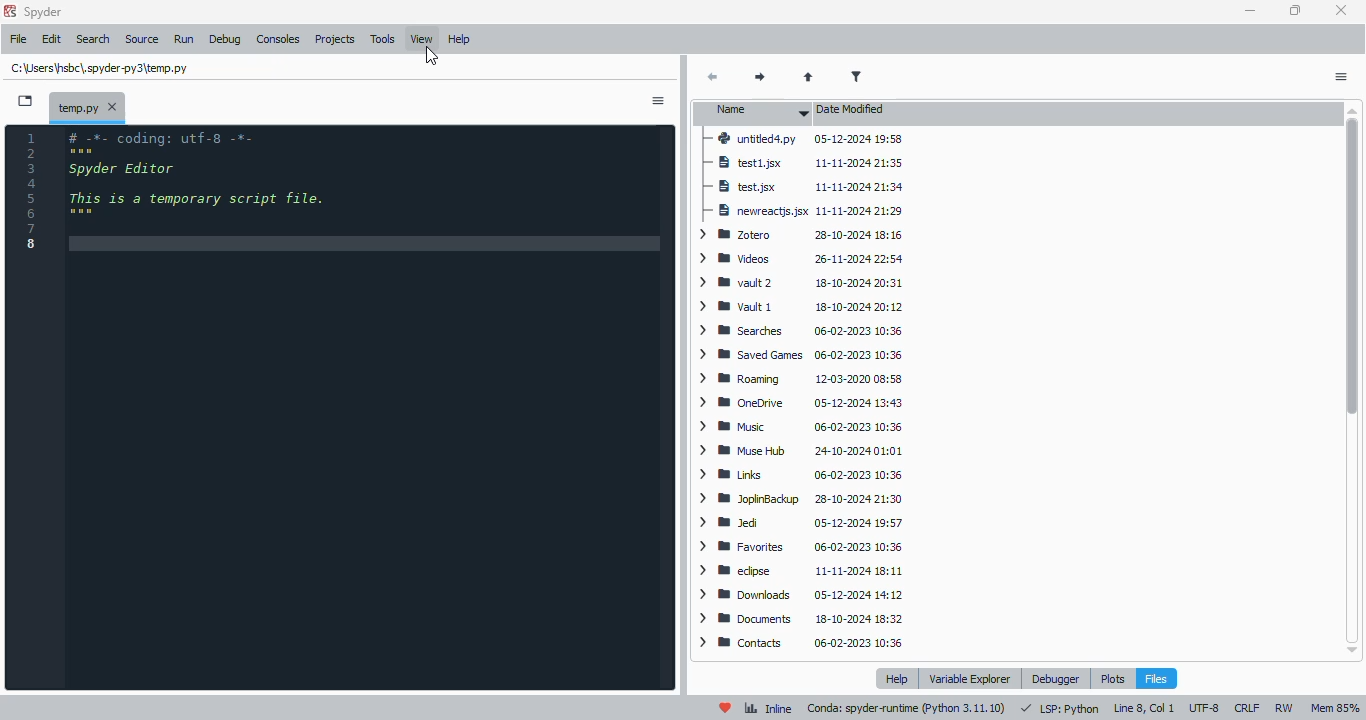 Image resolution: width=1366 pixels, height=720 pixels. I want to click on OneDrive, so click(800, 403).